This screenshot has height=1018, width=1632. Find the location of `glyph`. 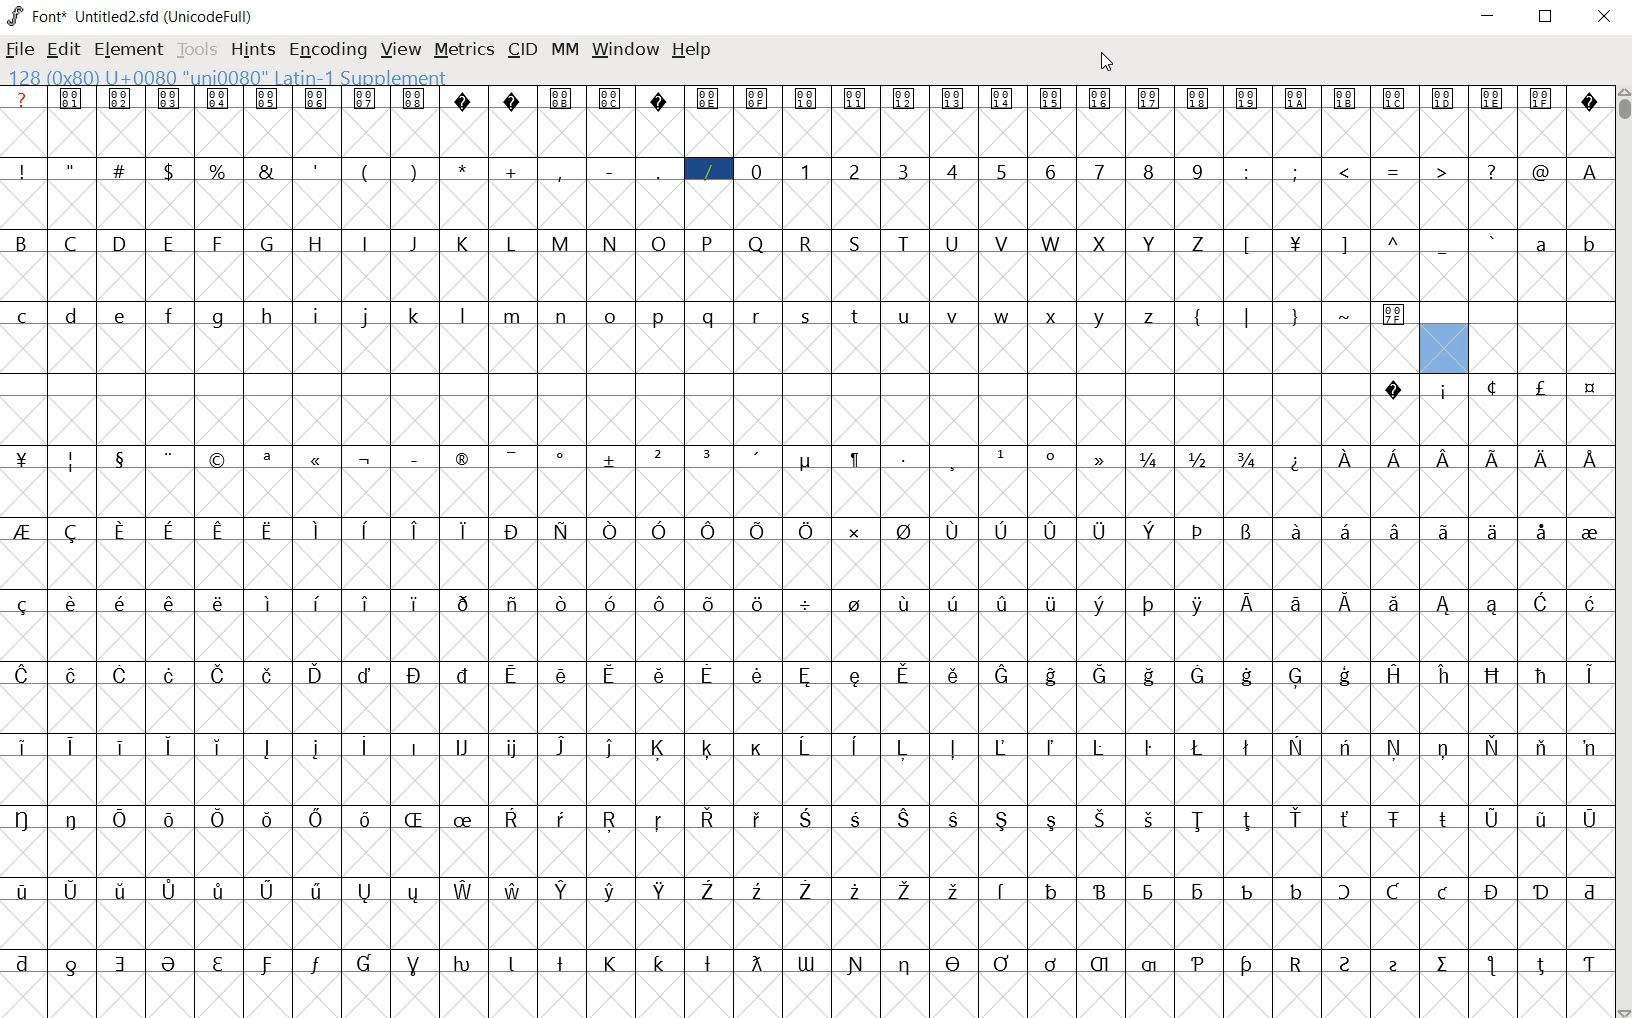

glyph is located at coordinates (512, 101).